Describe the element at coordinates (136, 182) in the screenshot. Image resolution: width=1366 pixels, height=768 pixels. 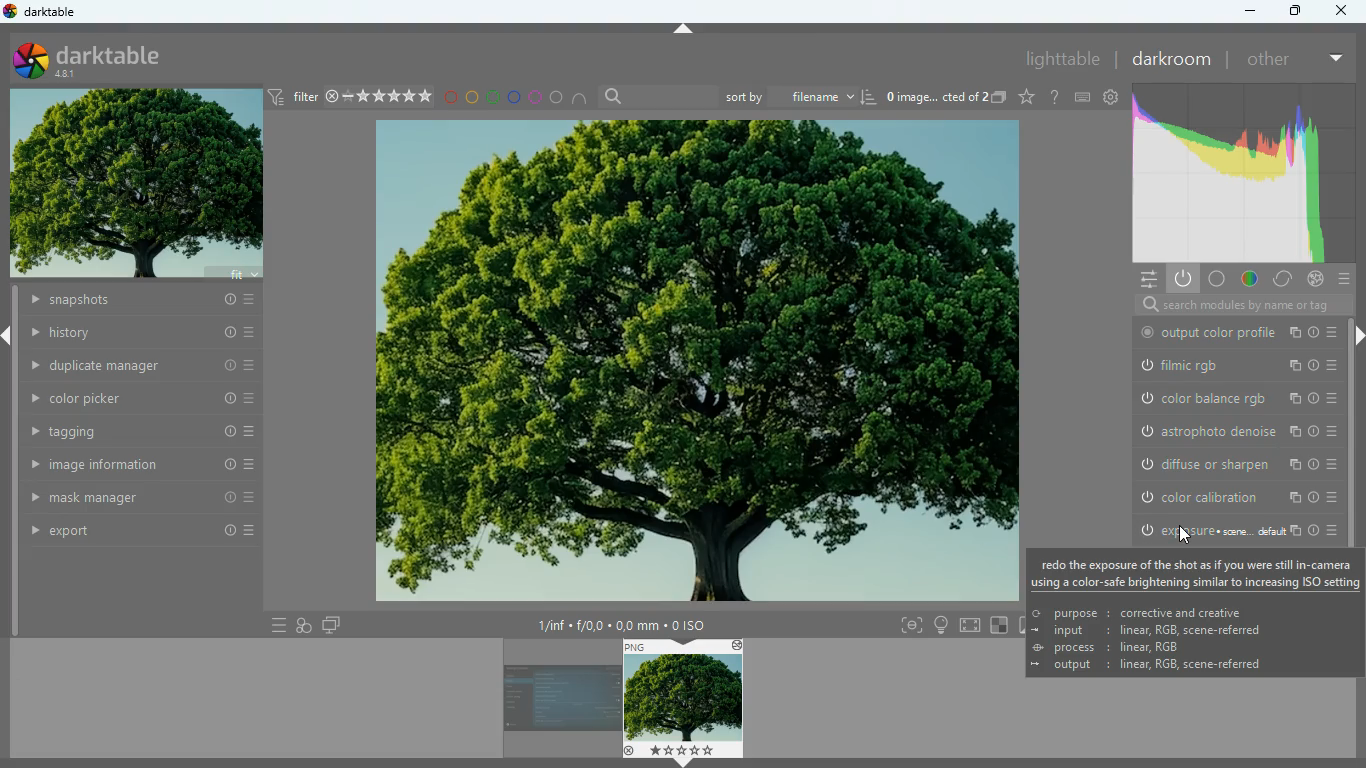
I see `image` at that location.